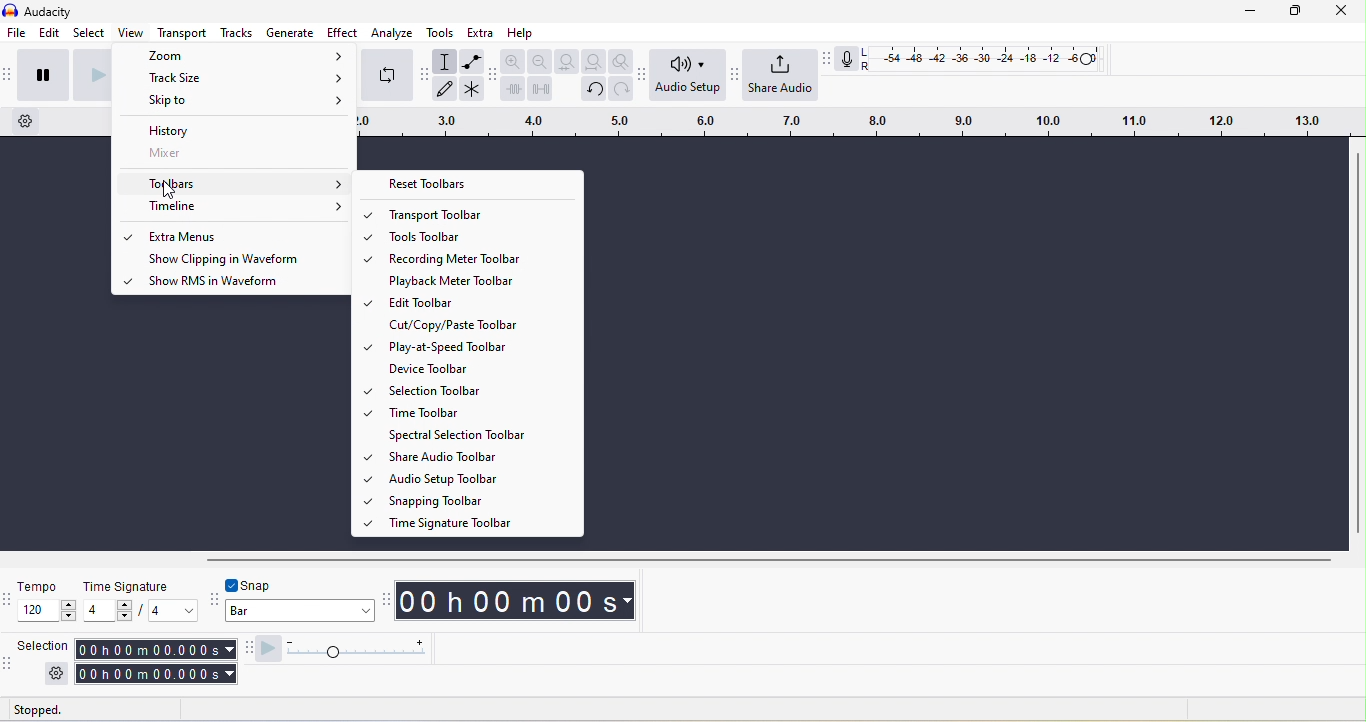  I want to click on Time toolbar, so click(478, 412).